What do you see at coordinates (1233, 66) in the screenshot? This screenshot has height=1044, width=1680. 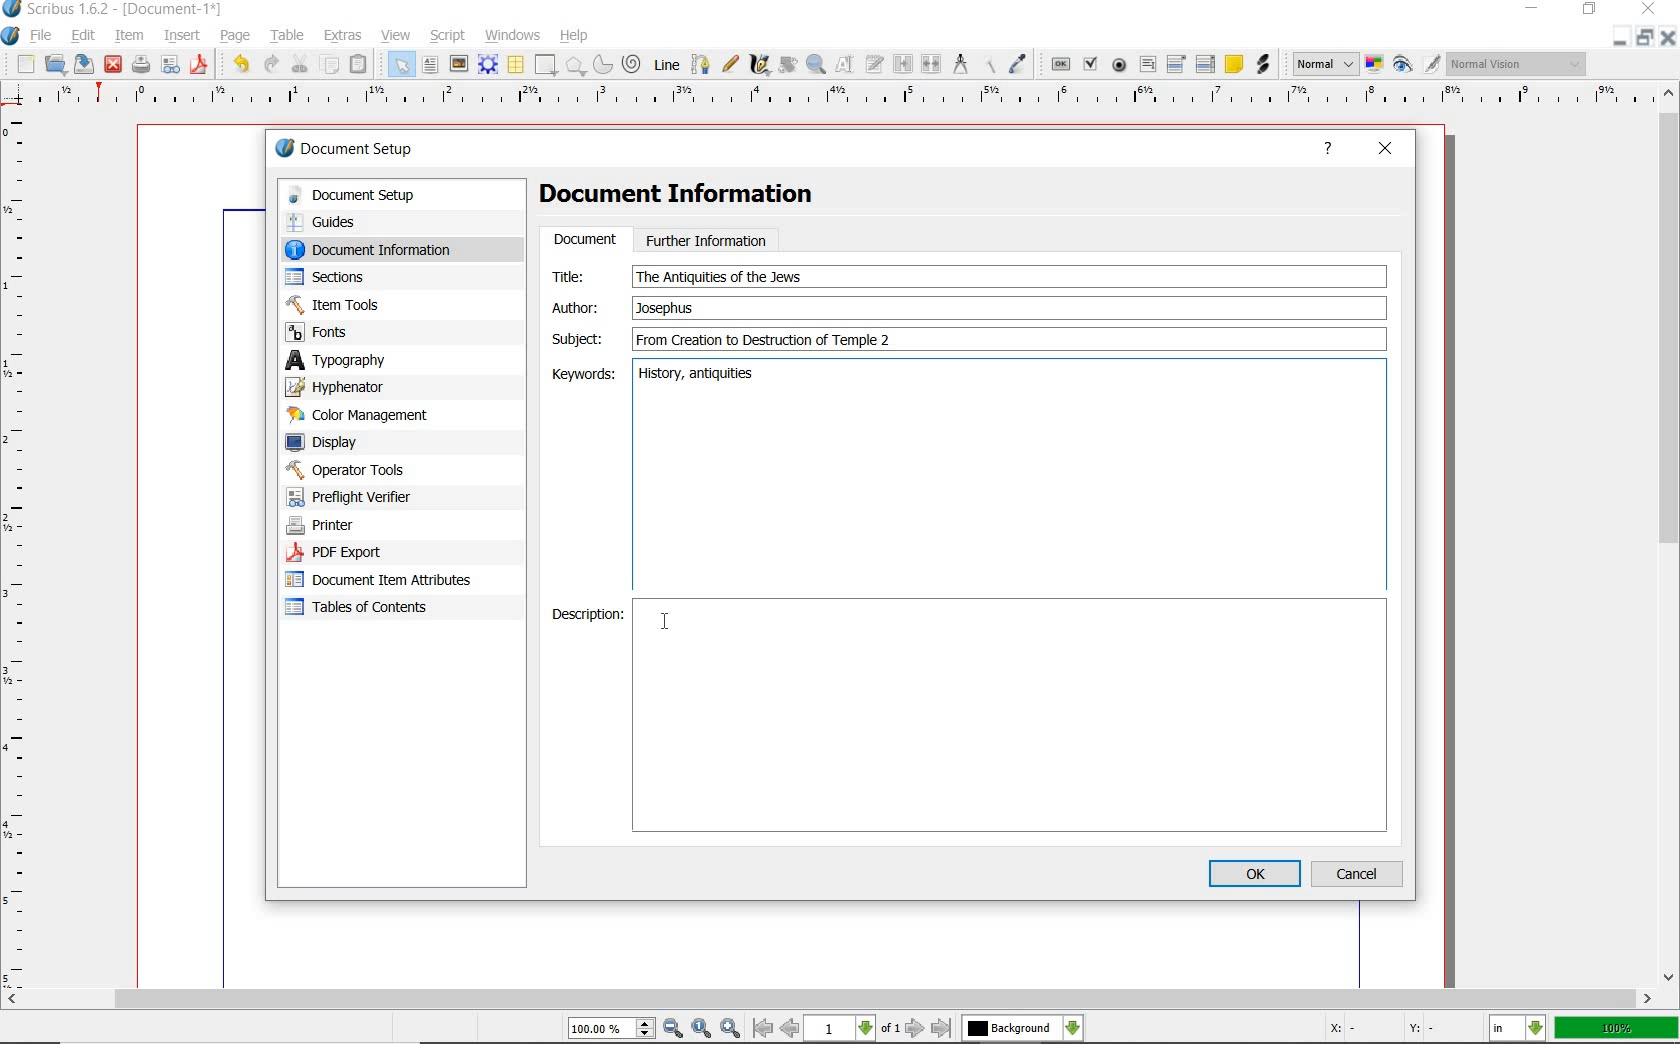 I see `text annotation` at bounding box center [1233, 66].